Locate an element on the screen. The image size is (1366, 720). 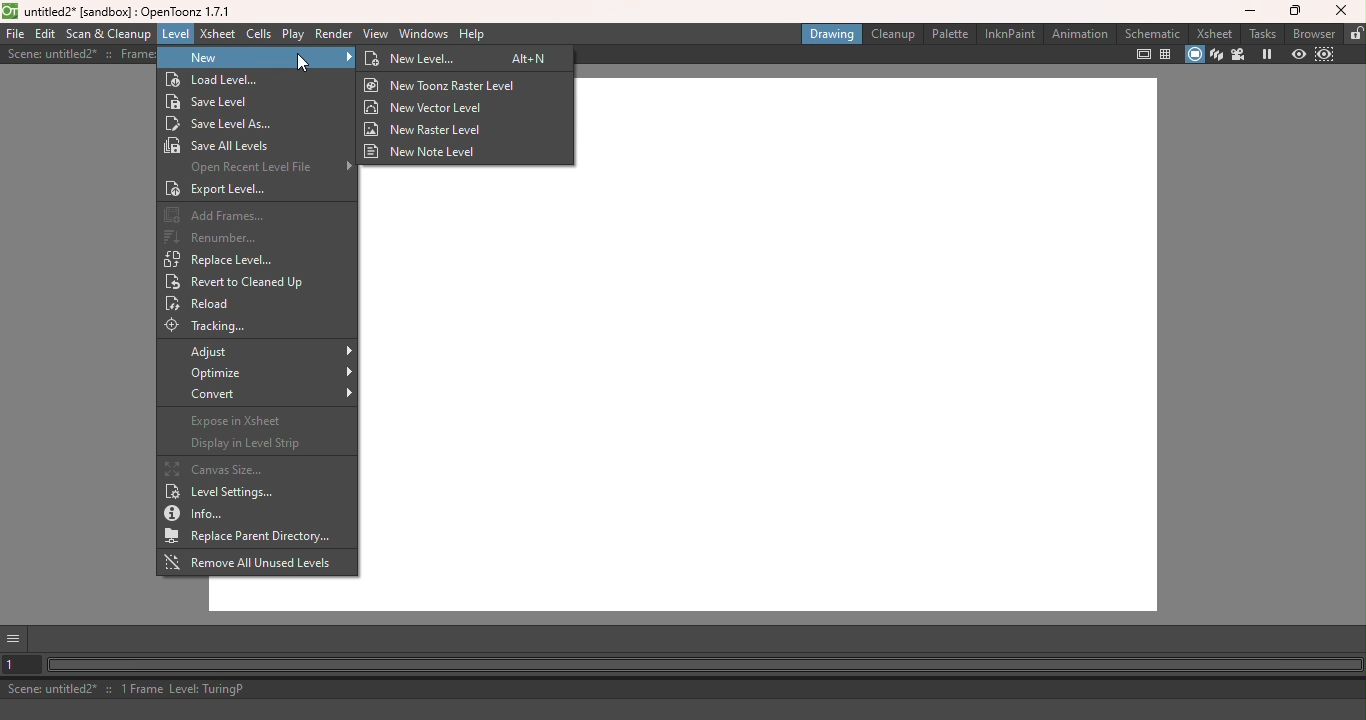
Add frames is located at coordinates (217, 215).